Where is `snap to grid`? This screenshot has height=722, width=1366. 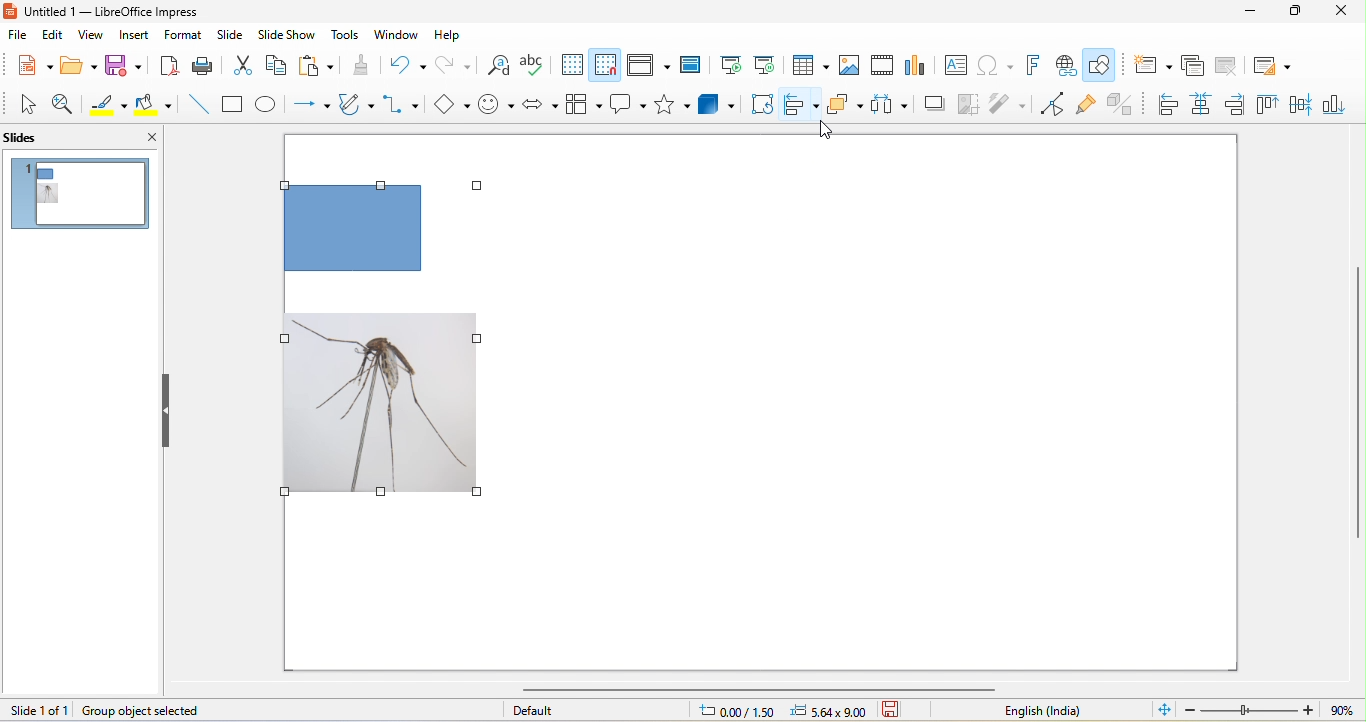 snap to grid is located at coordinates (607, 65).